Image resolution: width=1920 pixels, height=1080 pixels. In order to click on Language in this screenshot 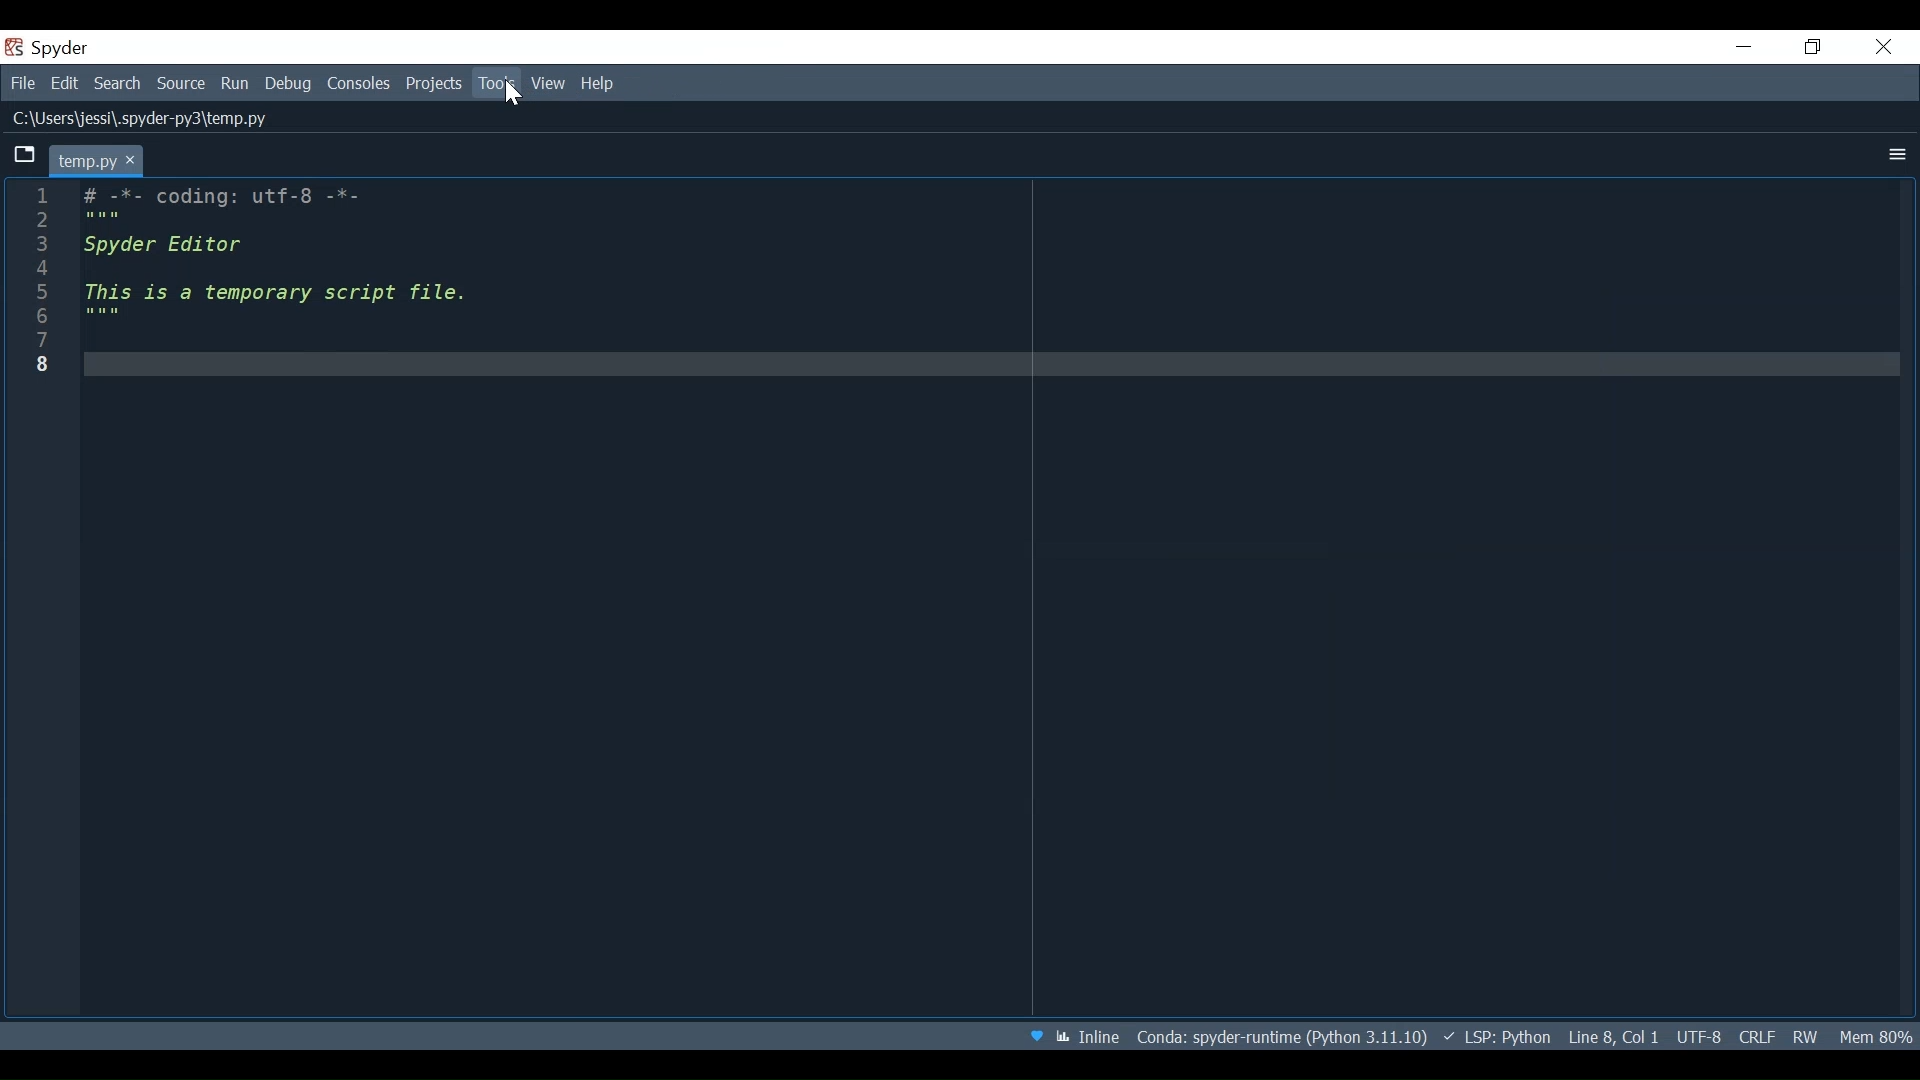, I will do `click(1556, 1038)`.